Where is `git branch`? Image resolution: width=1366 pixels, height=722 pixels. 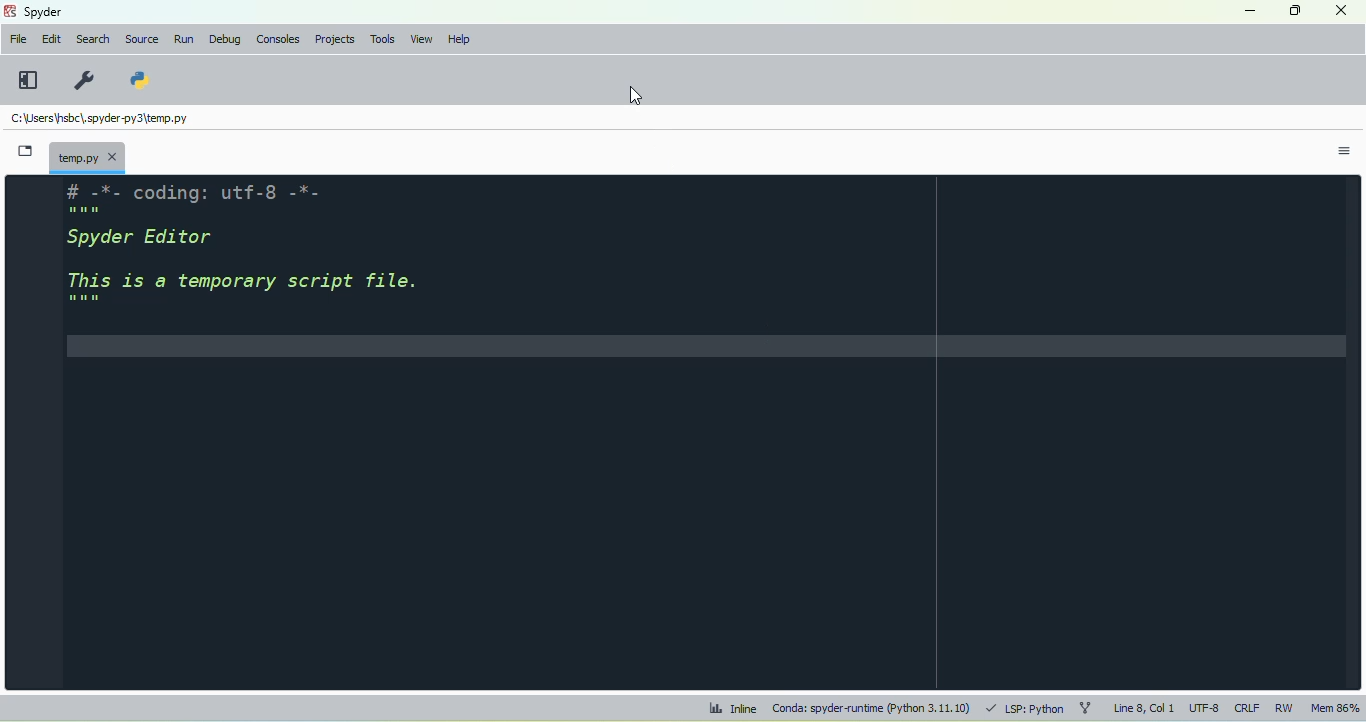
git branch is located at coordinates (1084, 708).